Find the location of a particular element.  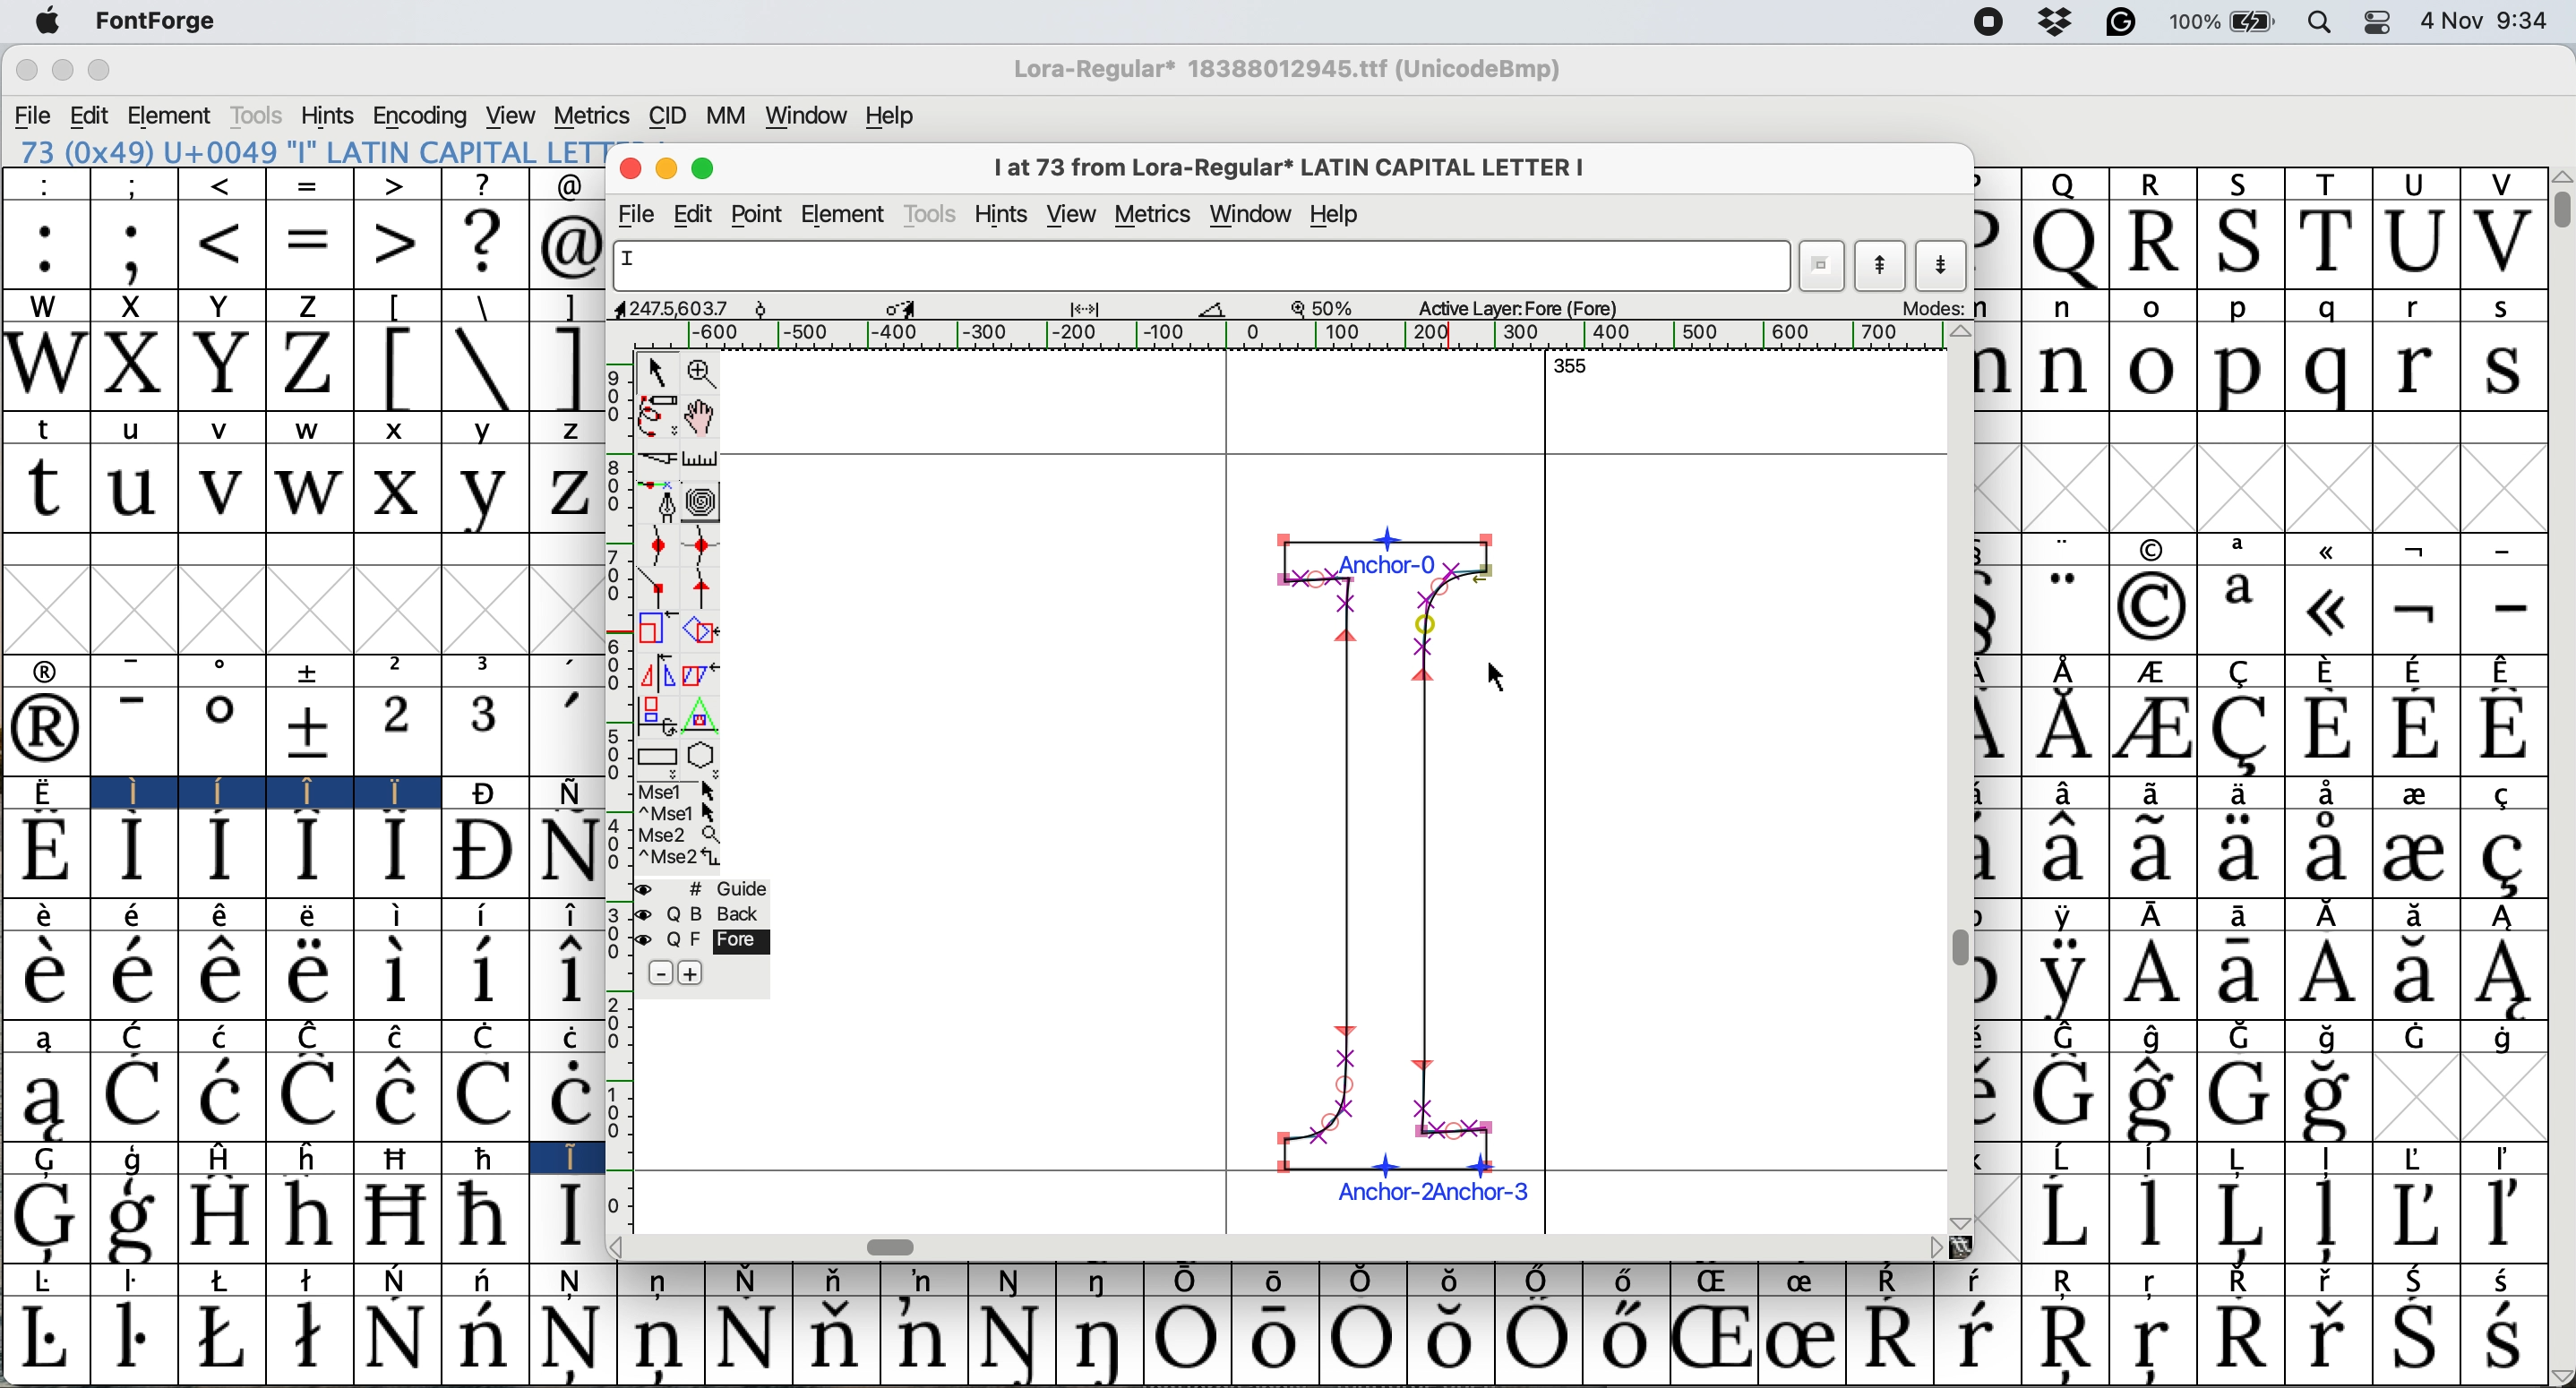

Symbol is located at coordinates (2419, 1156).